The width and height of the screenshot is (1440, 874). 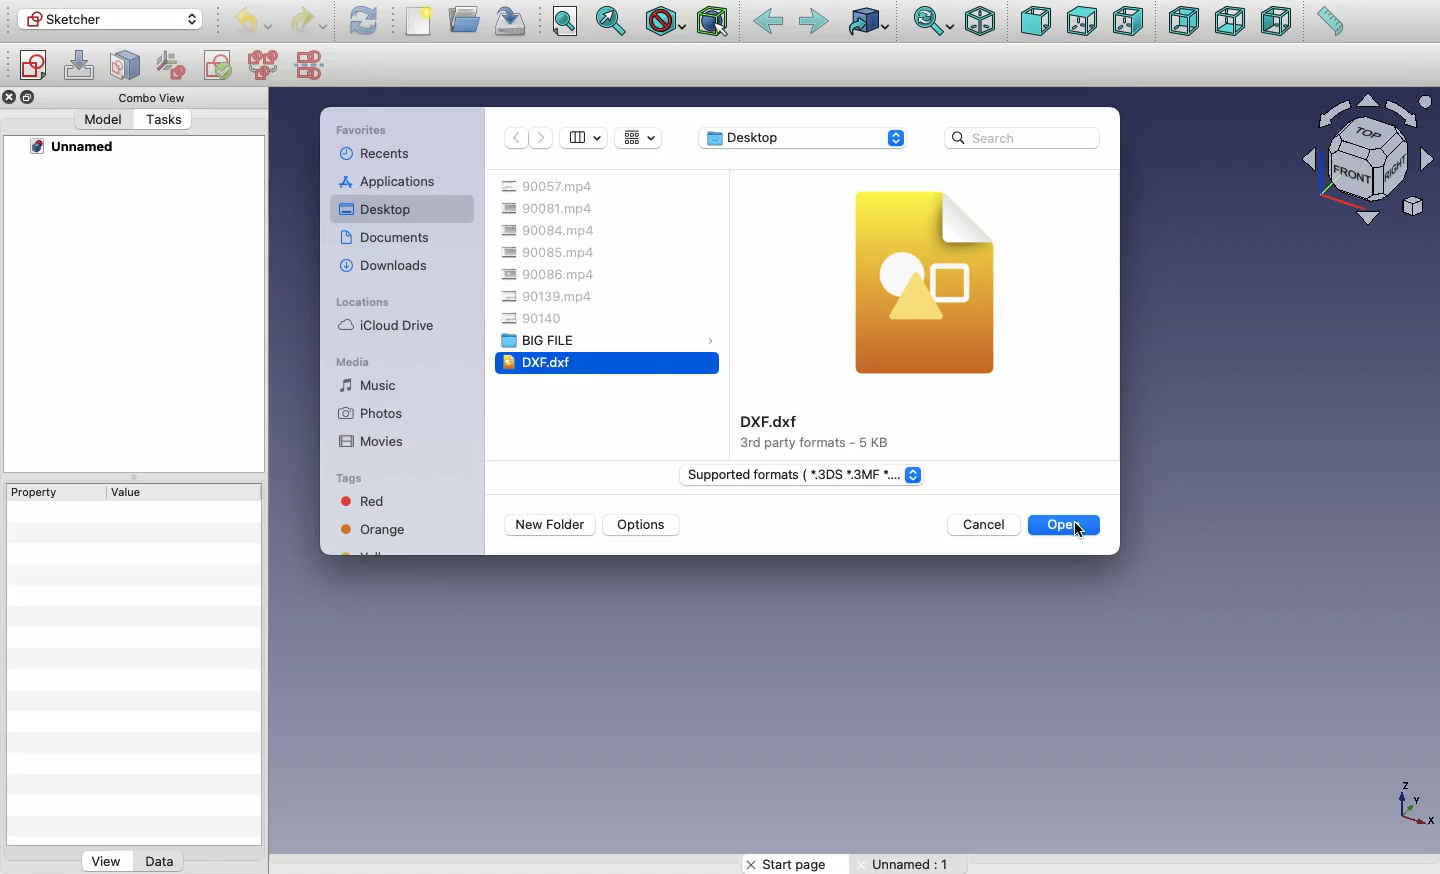 What do you see at coordinates (387, 182) in the screenshot?
I see `Applications` at bounding box center [387, 182].